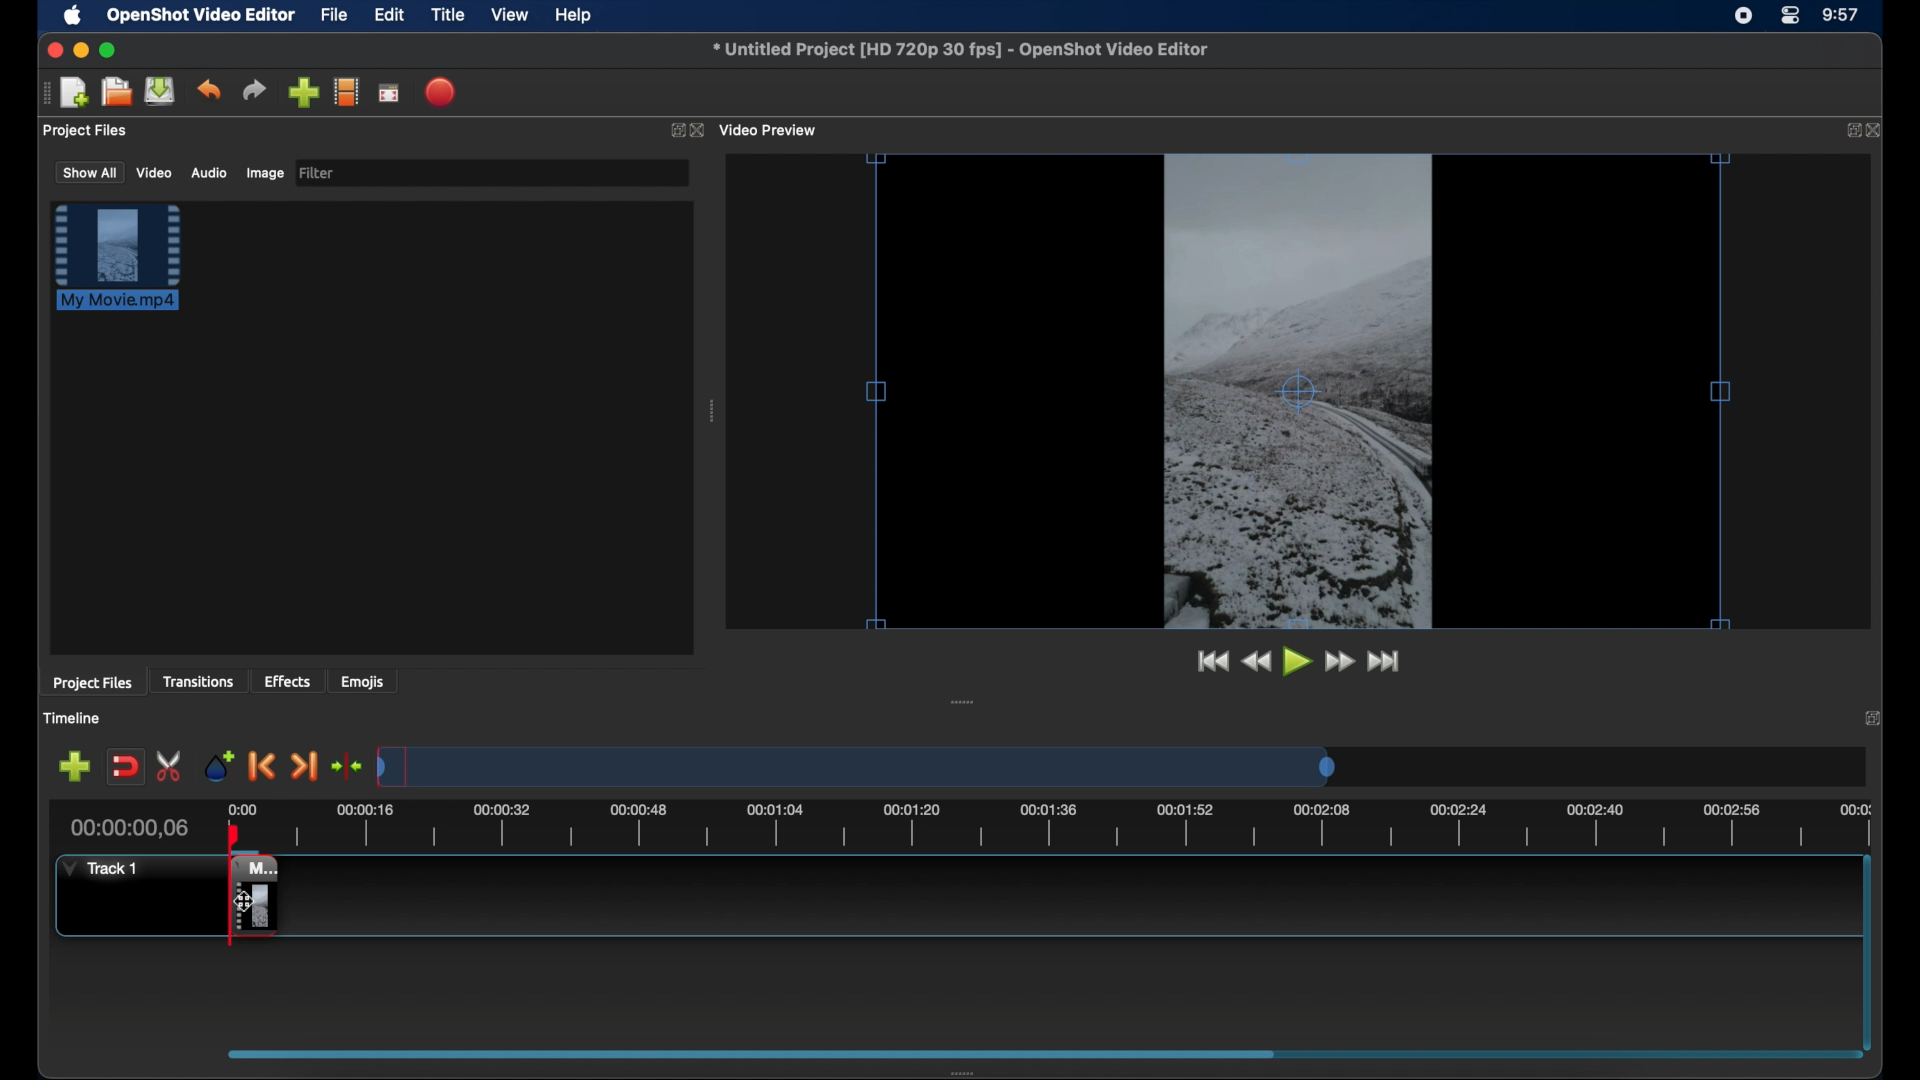 The width and height of the screenshot is (1920, 1080). What do you see at coordinates (1876, 717) in the screenshot?
I see `expand` at bounding box center [1876, 717].